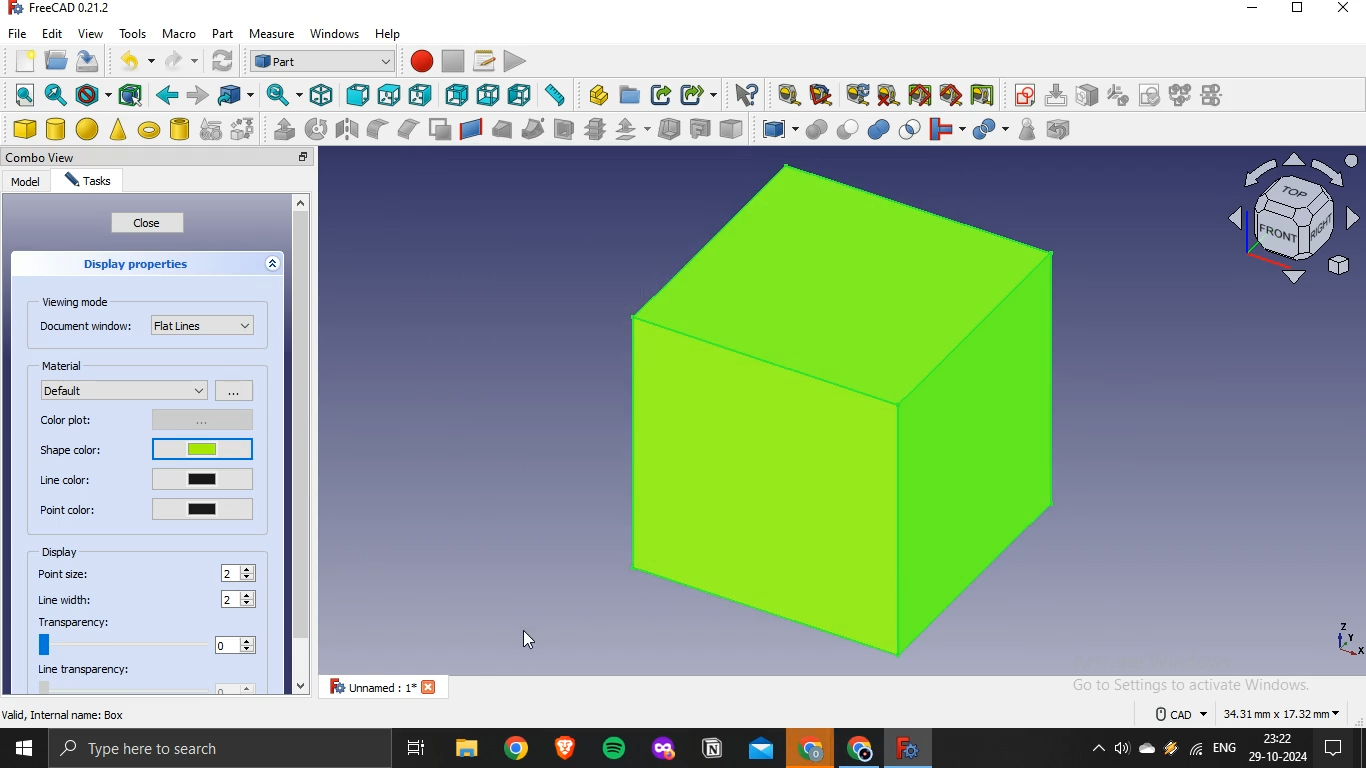  Describe the element at coordinates (1347, 638) in the screenshot. I see `axes icons` at that location.